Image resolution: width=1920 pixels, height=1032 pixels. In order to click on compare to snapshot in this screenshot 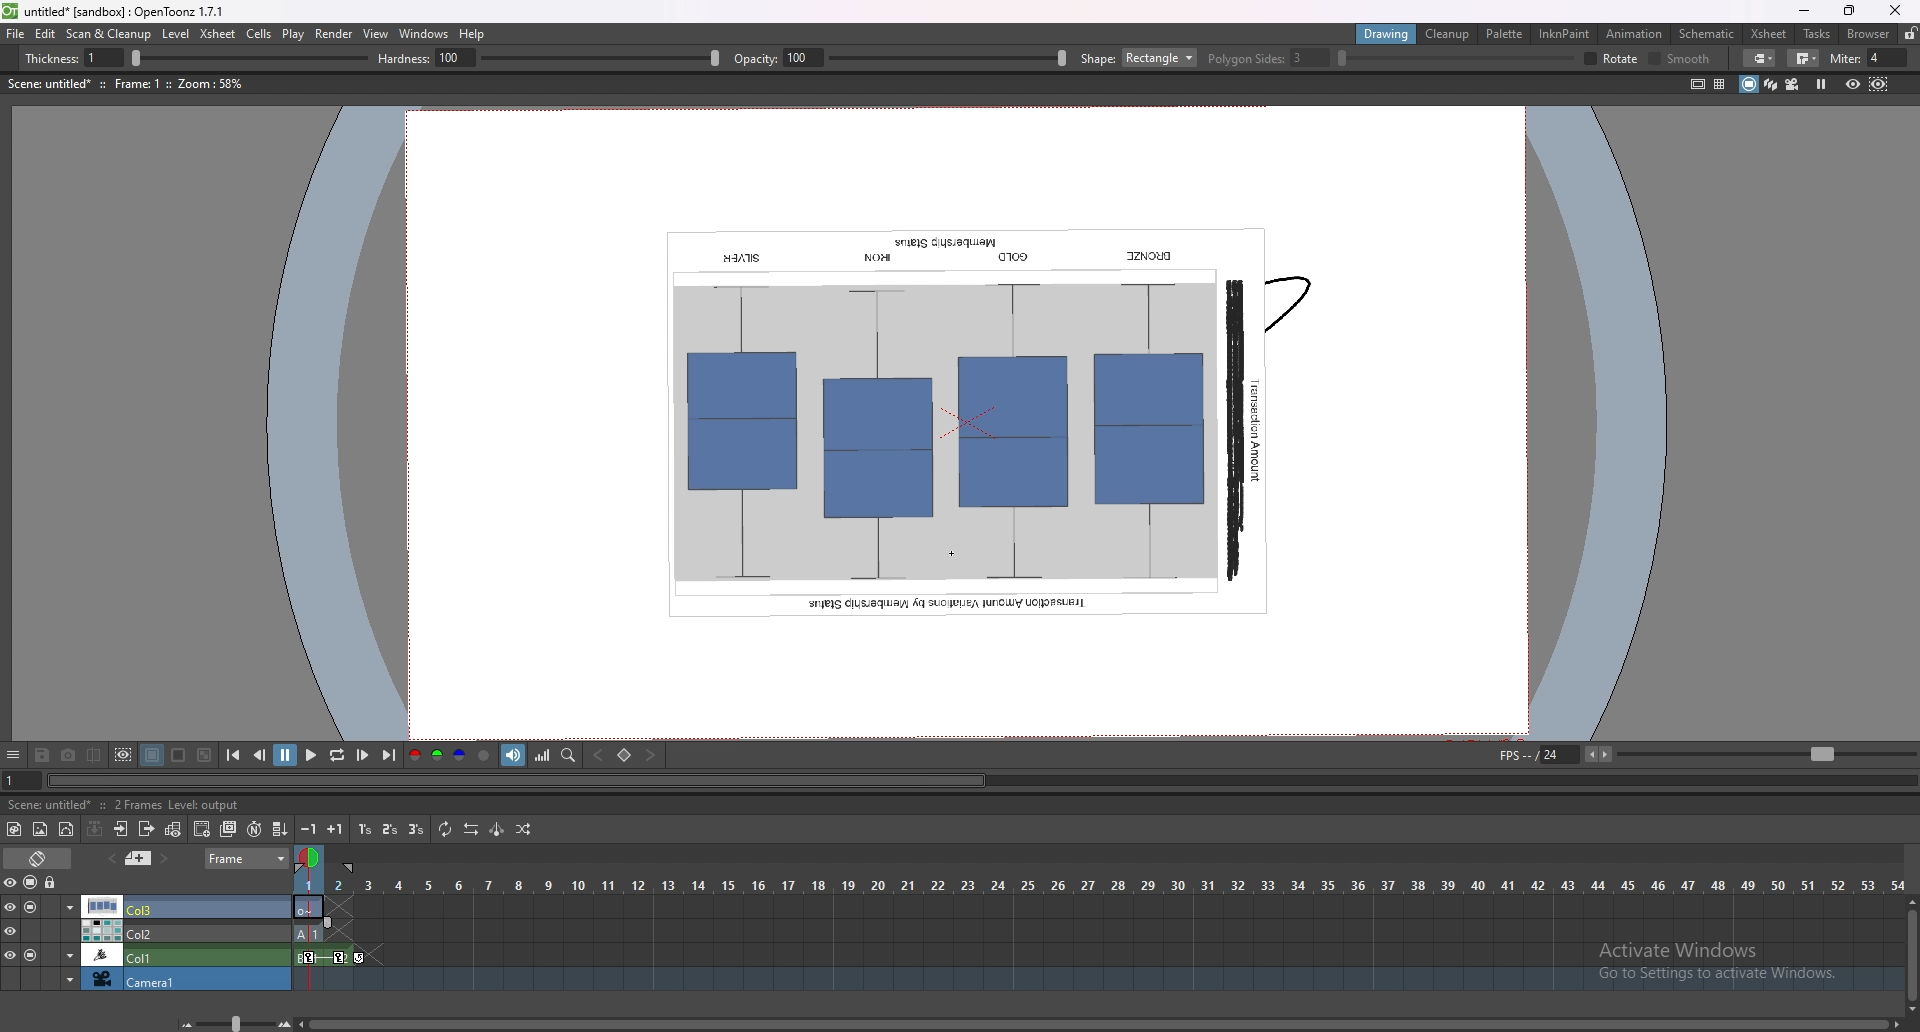, I will do `click(96, 754)`.